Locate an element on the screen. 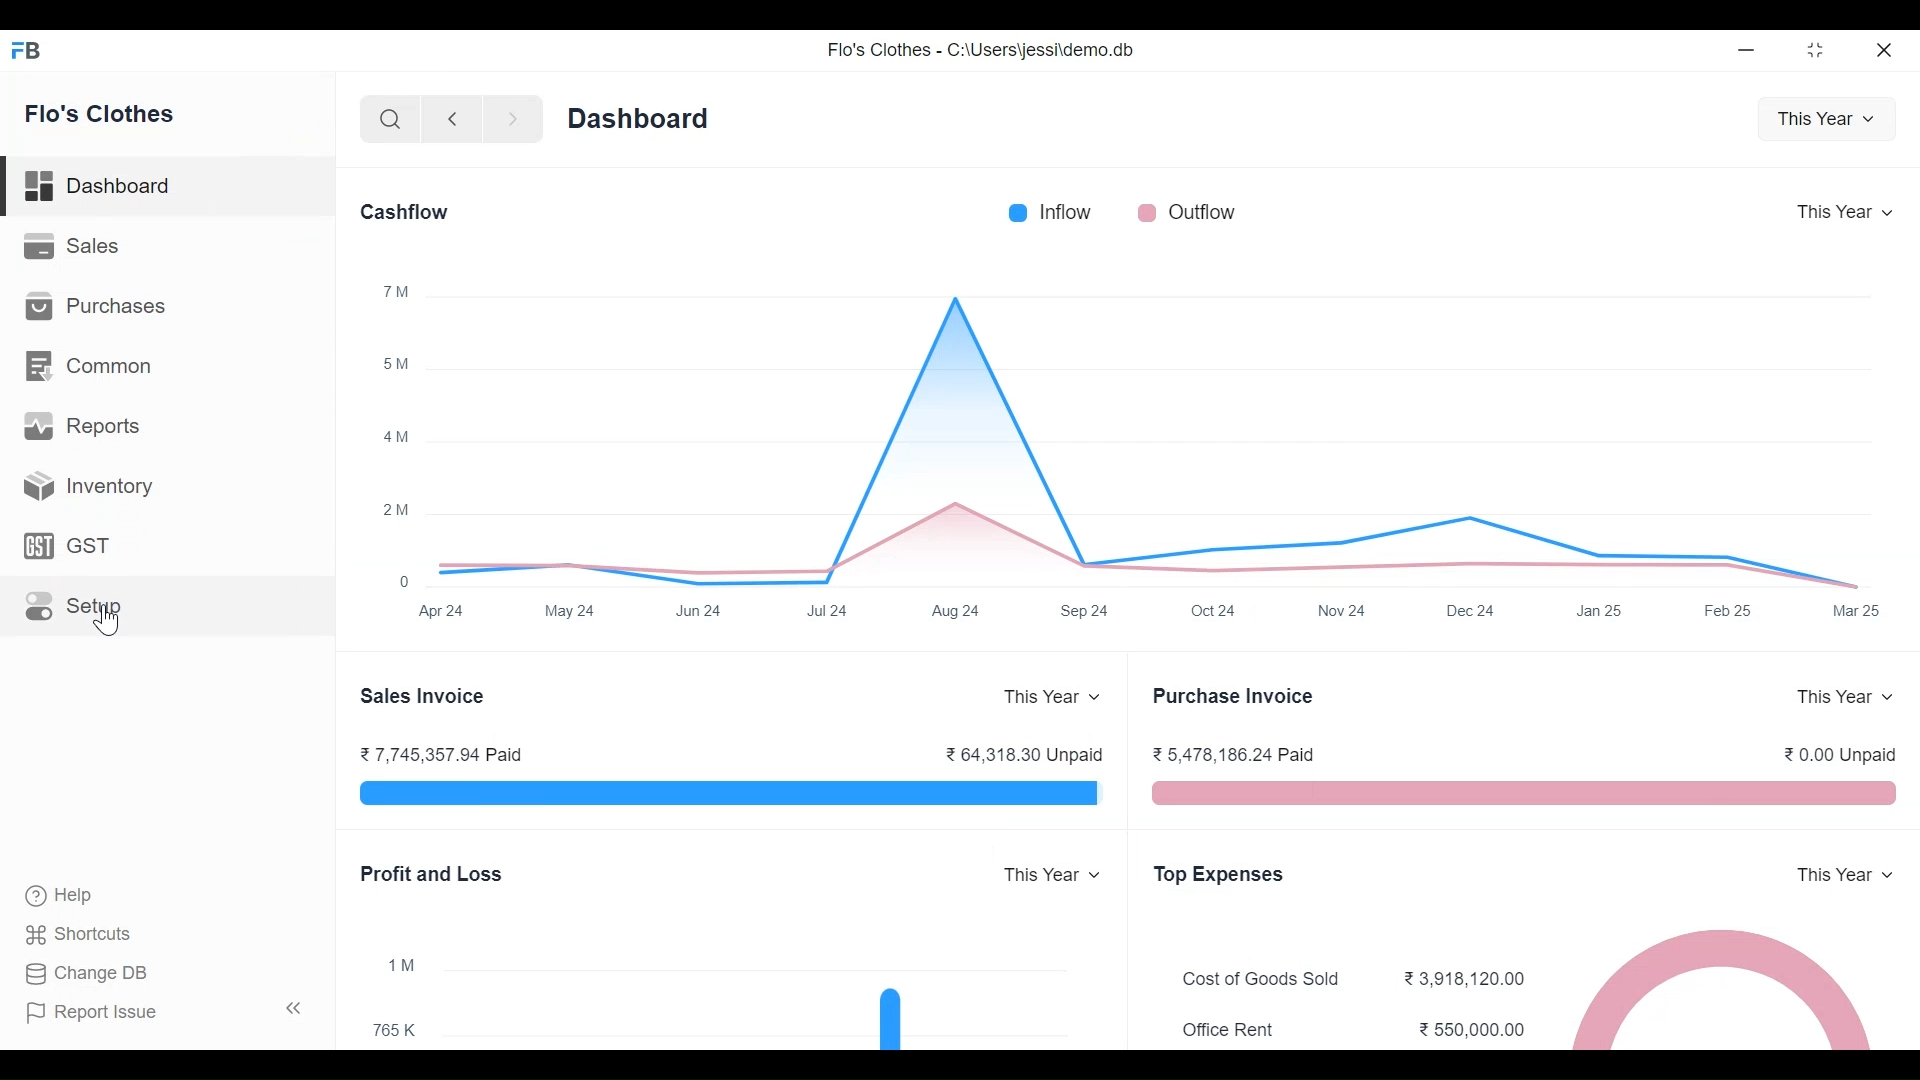 Image resolution: width=1920 pixels, height=1080 pixels. Change DB is located at coordinates (97, 974).